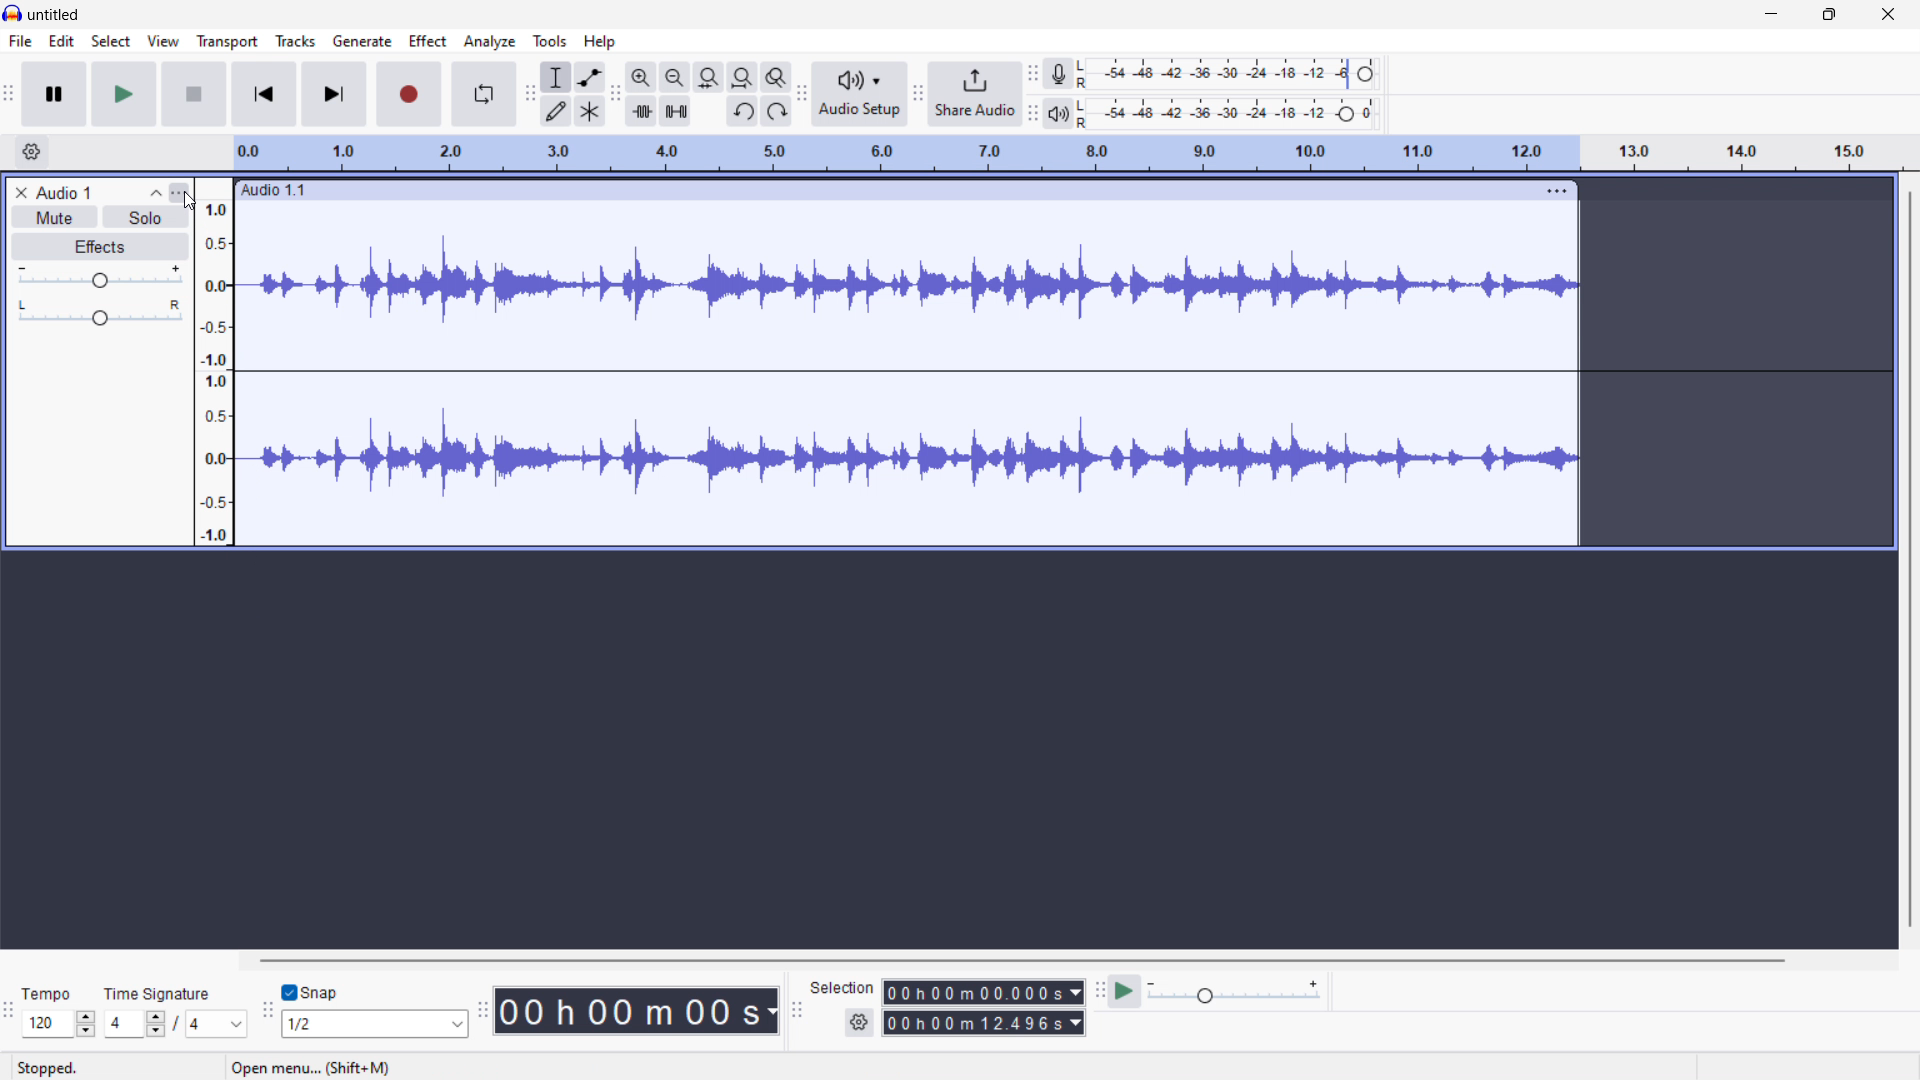 This screenshot has width=1920, height=1080. What do you see at coordinates (974, 94) in the screenshot?
I see `share audio` at bounding box center [974, 94].